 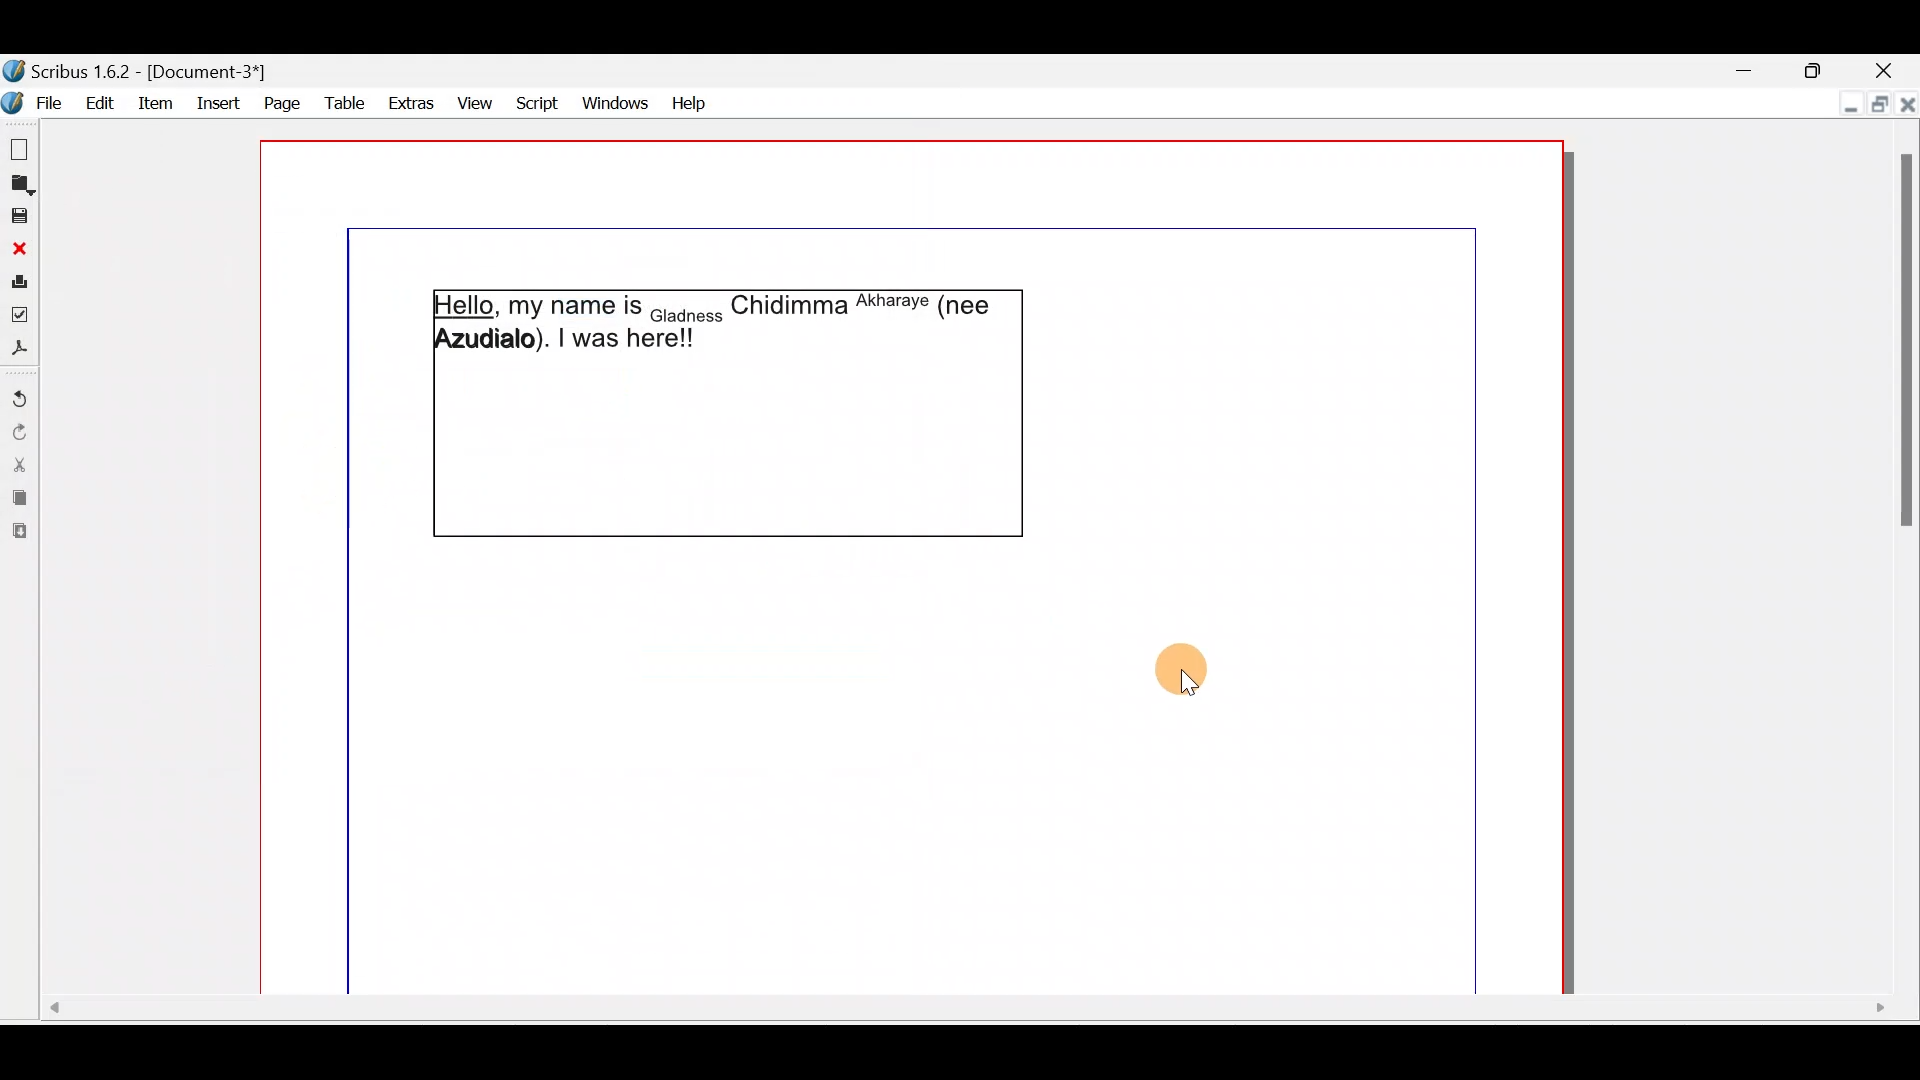 What do you see at coordinates (20, 147) in the screenshot?
I see `New` at bounding box center [20, 147].